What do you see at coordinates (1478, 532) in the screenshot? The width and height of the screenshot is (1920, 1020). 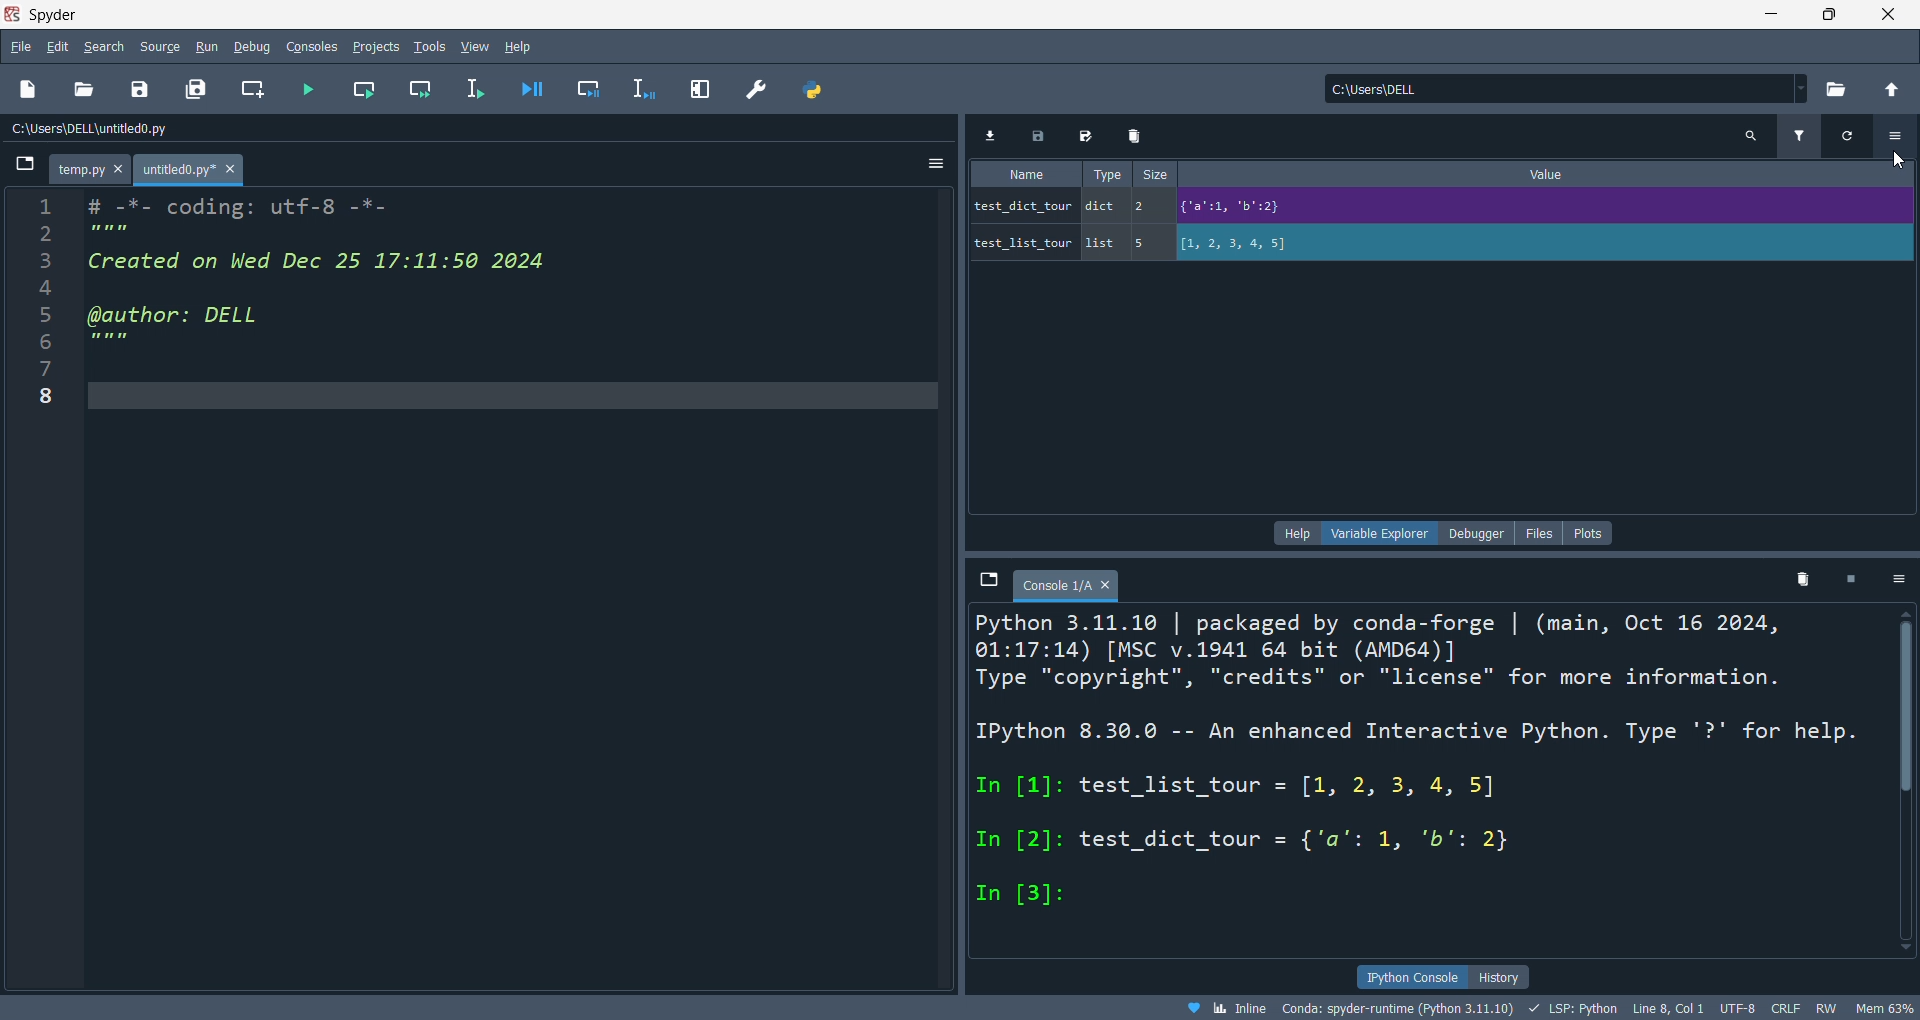 I see `debugger` at bounding box center [1478, 532].